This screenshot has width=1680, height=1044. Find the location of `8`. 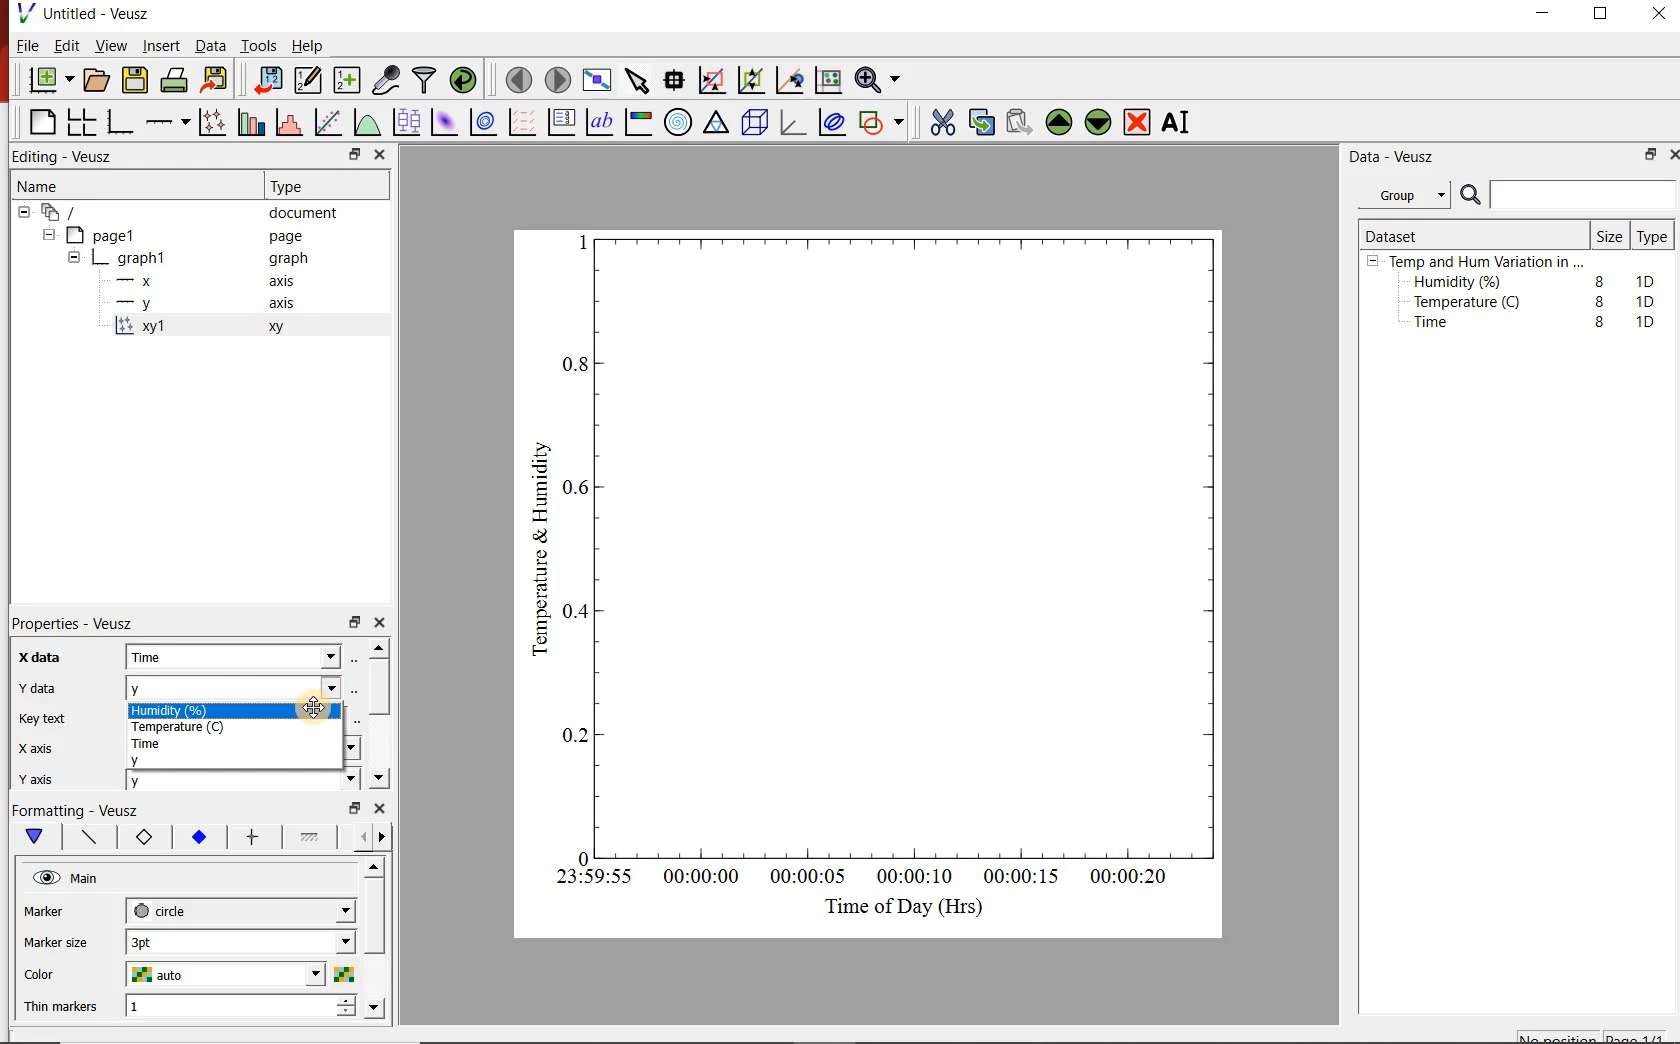

8 is located at coordinates (1600, 322).